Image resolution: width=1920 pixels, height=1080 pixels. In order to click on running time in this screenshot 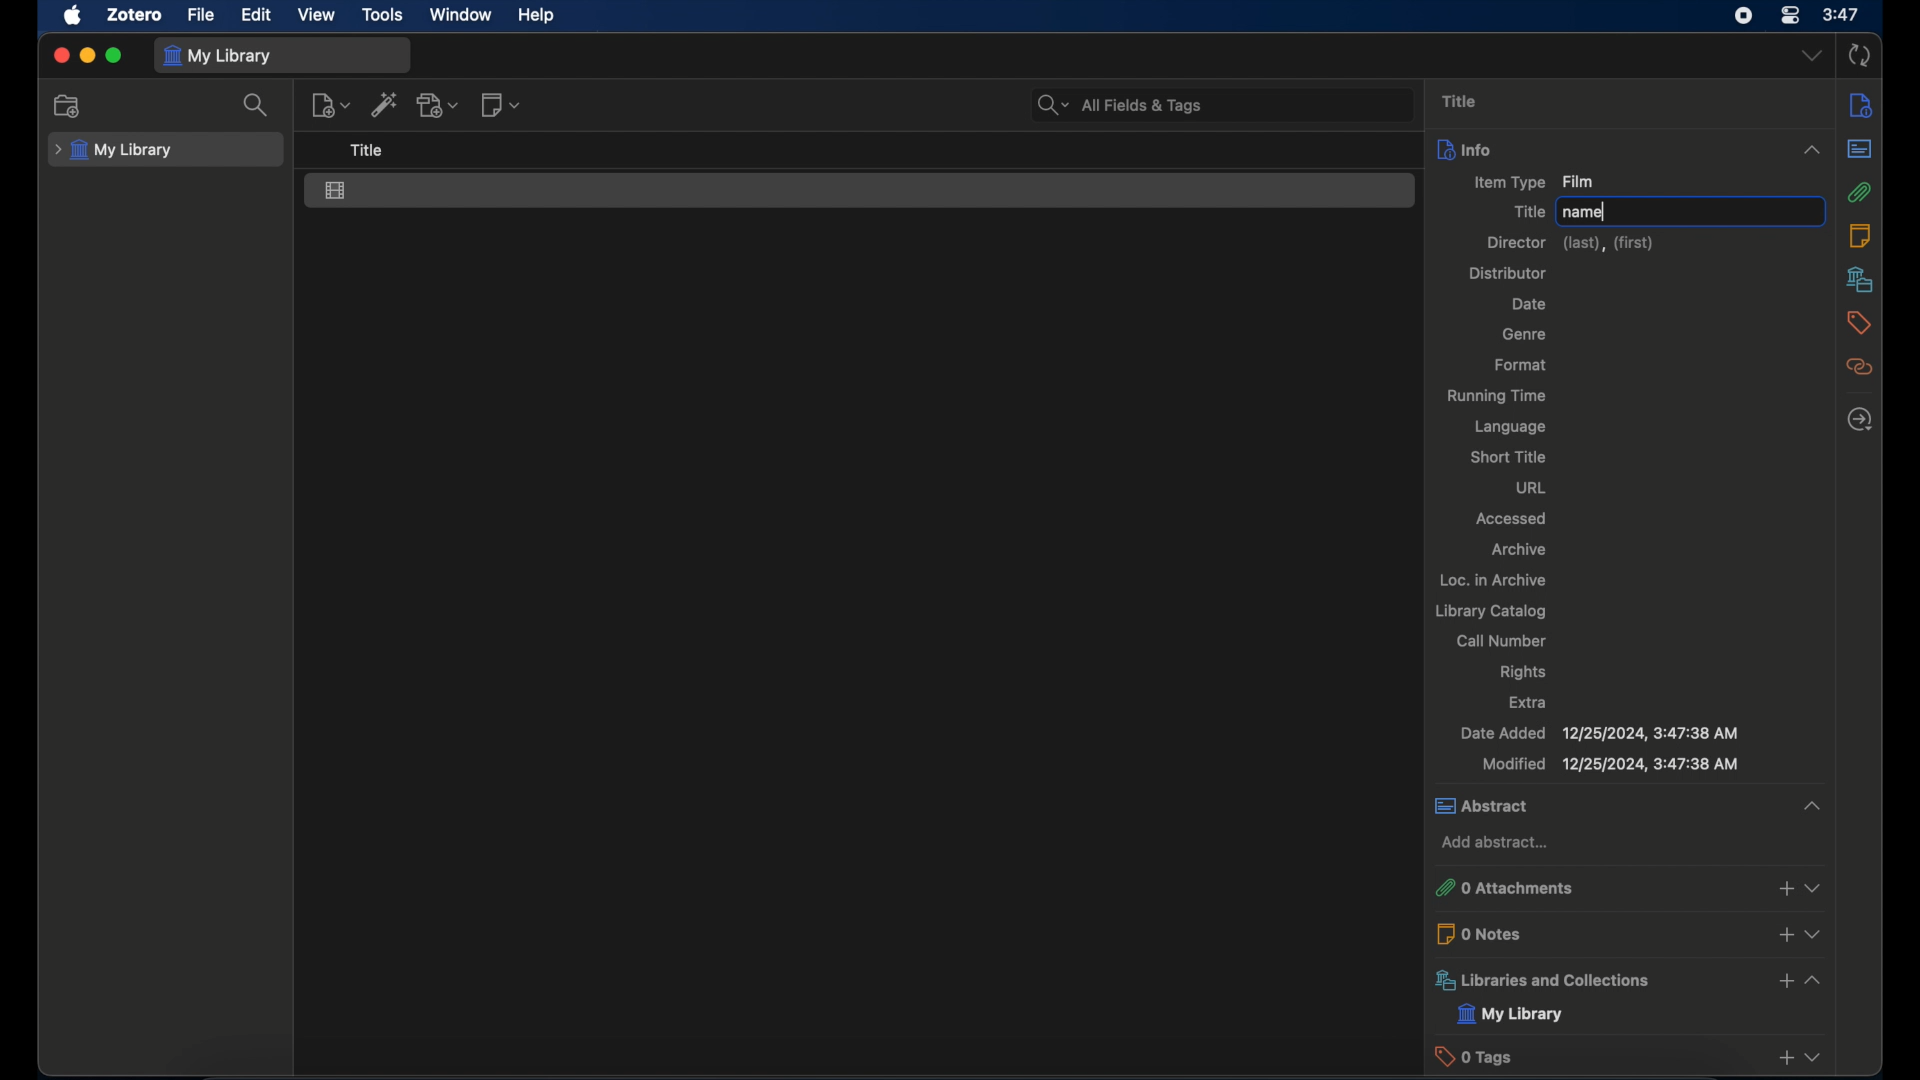, I will do `click(1498, 396)`.